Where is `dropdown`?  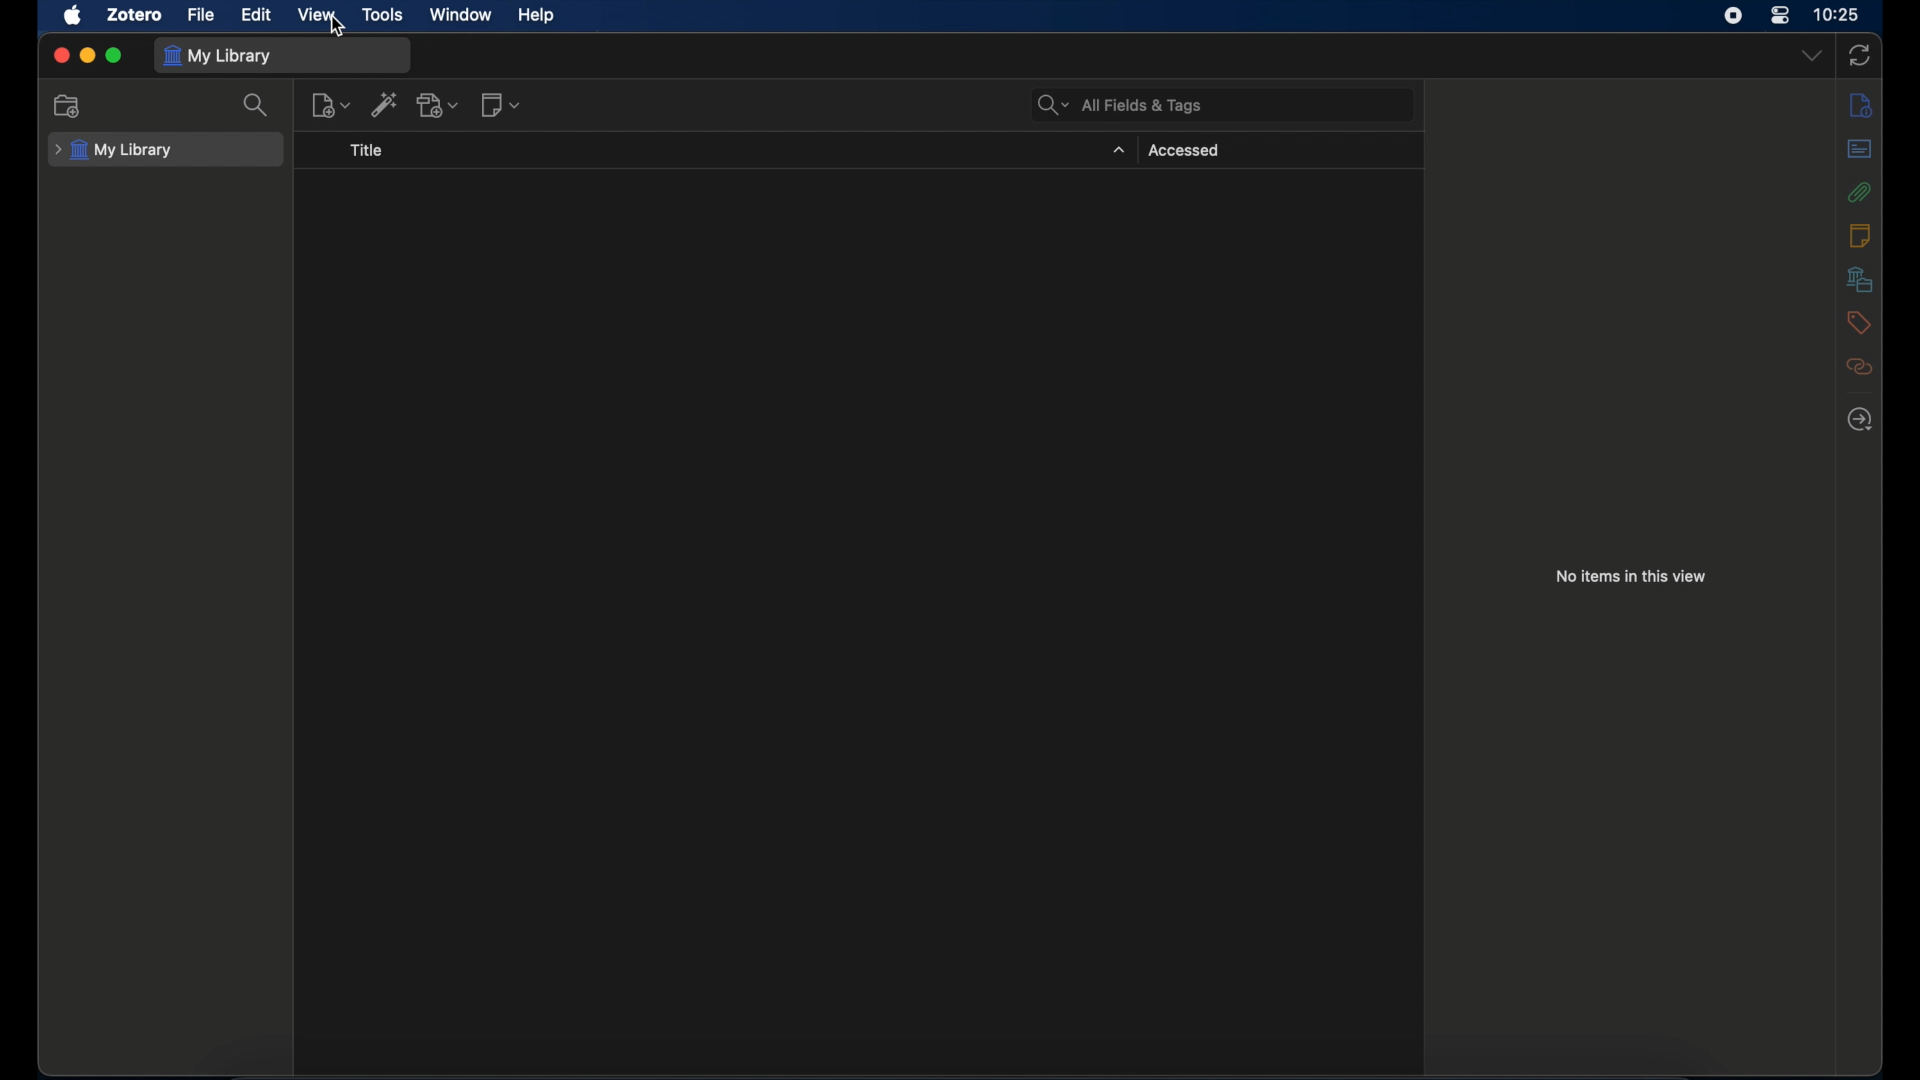
dropdown is located at coordinates (1117, 150).